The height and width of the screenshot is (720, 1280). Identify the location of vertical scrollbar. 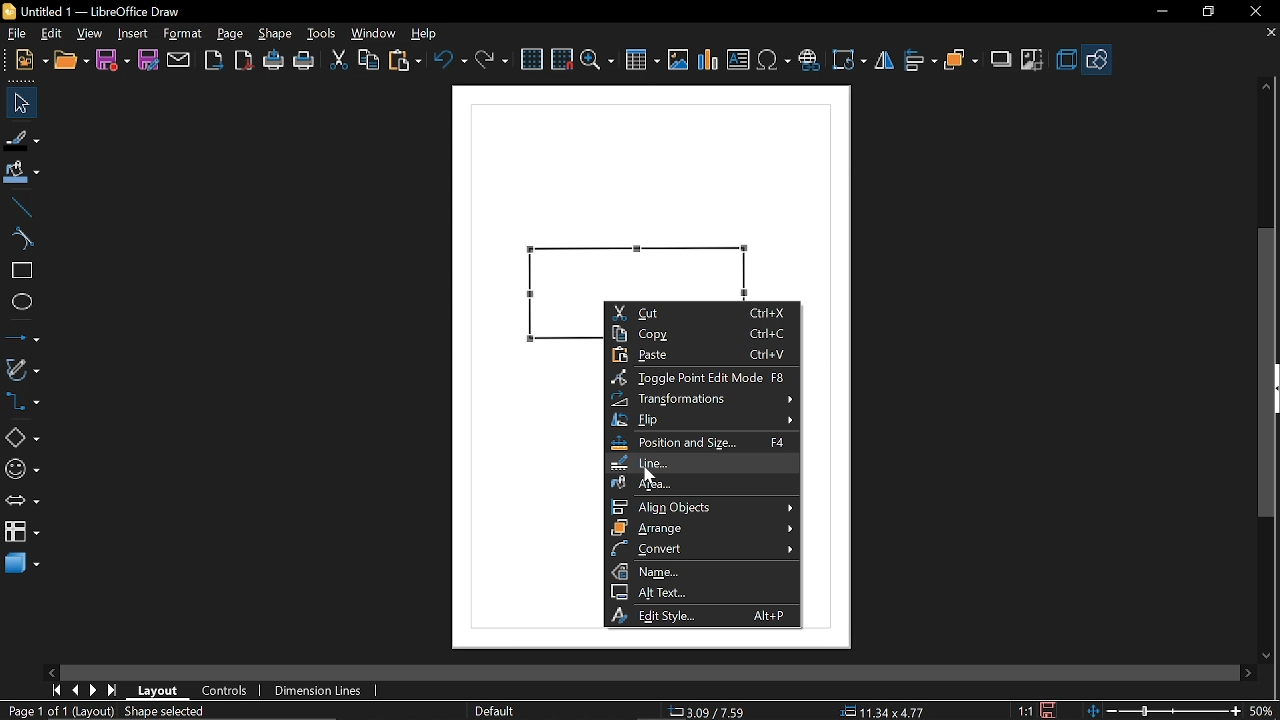
(1266, 372).